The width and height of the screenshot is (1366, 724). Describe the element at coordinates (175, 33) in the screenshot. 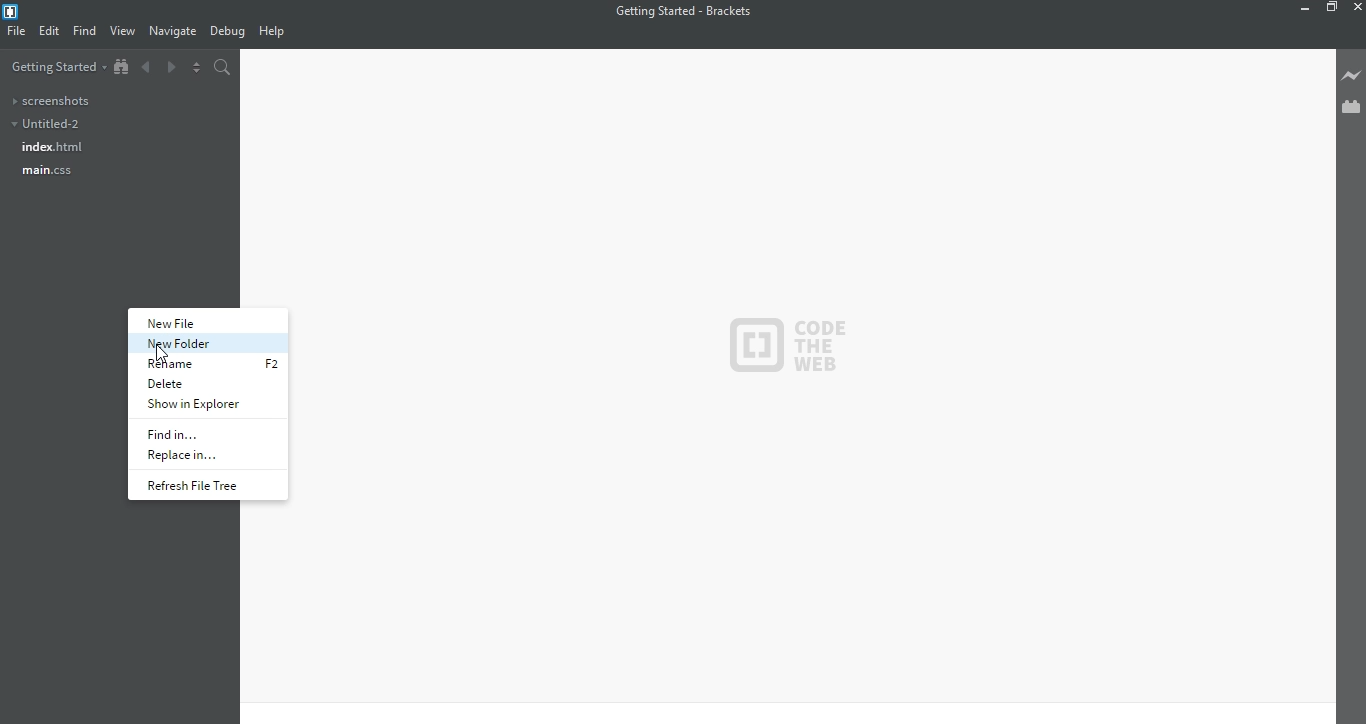

I see `navigate` at that location.